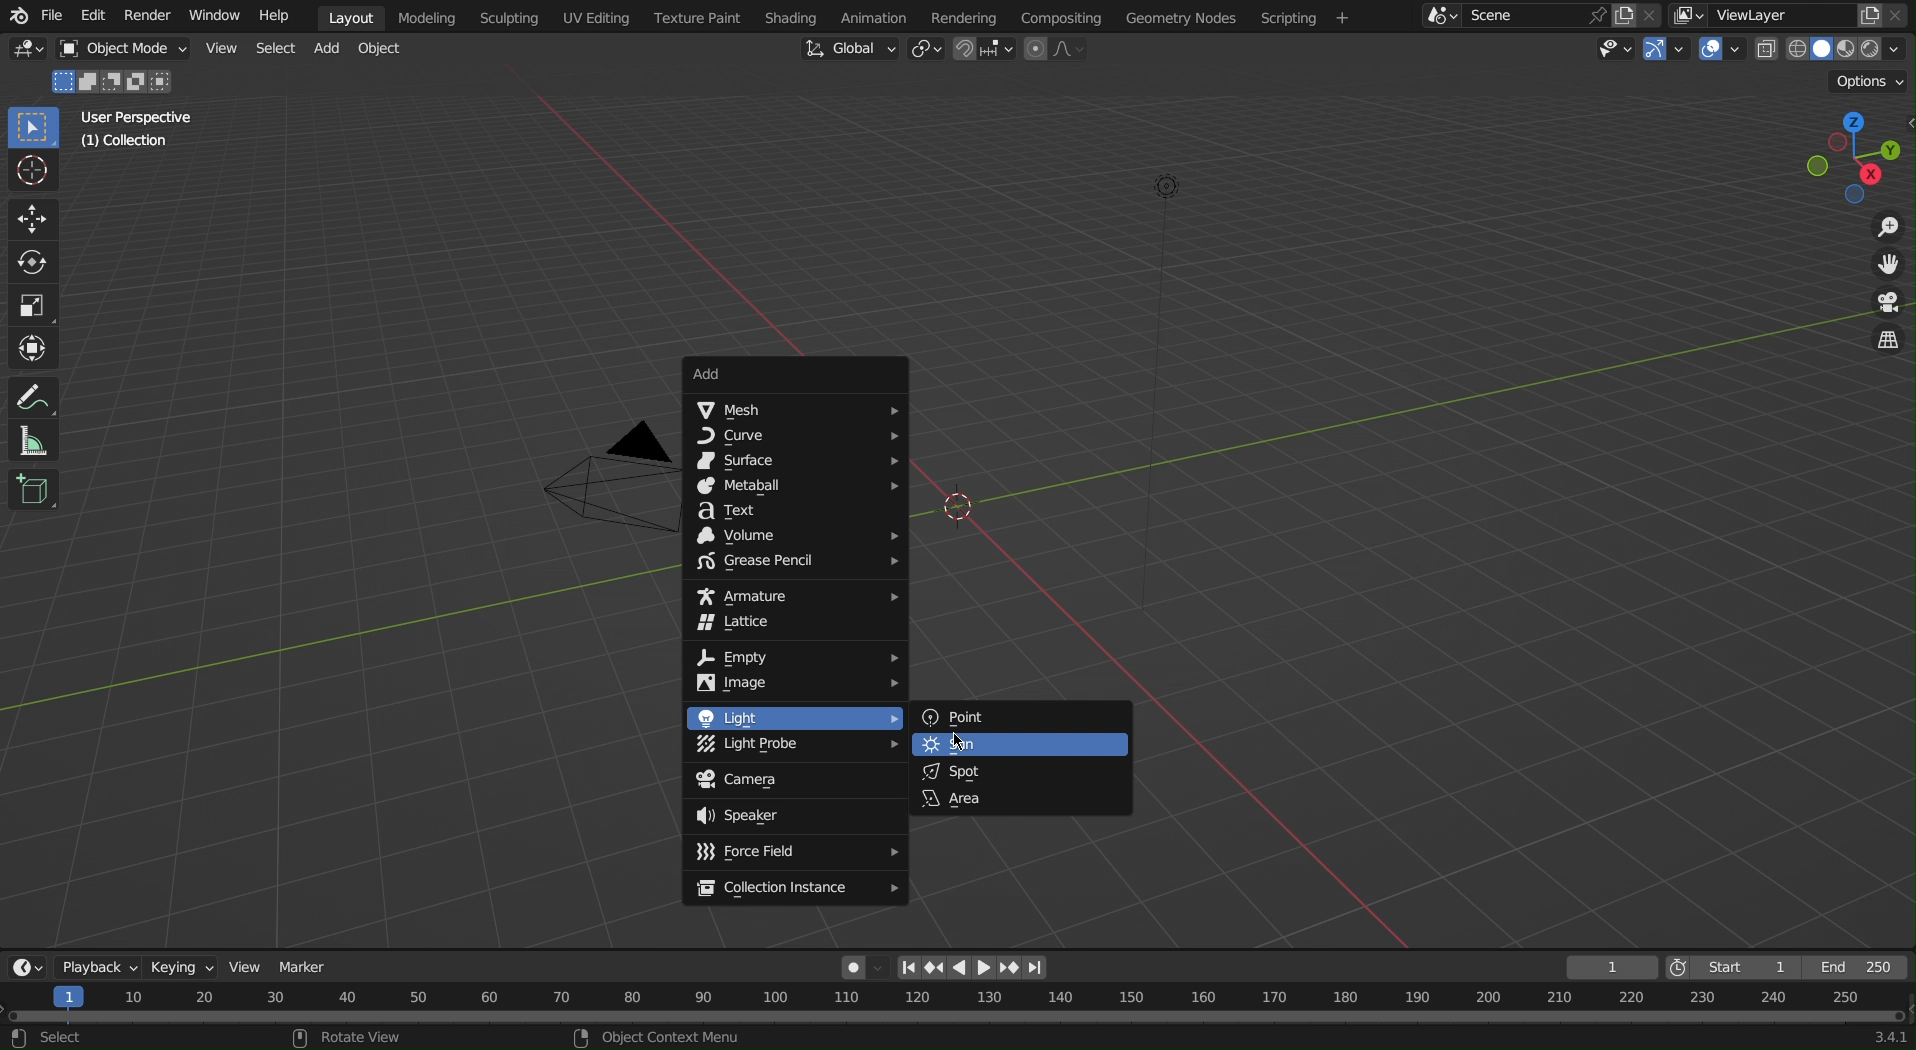 The image size is (1916, 1050). I want to click on forward, so click(1011, 968).